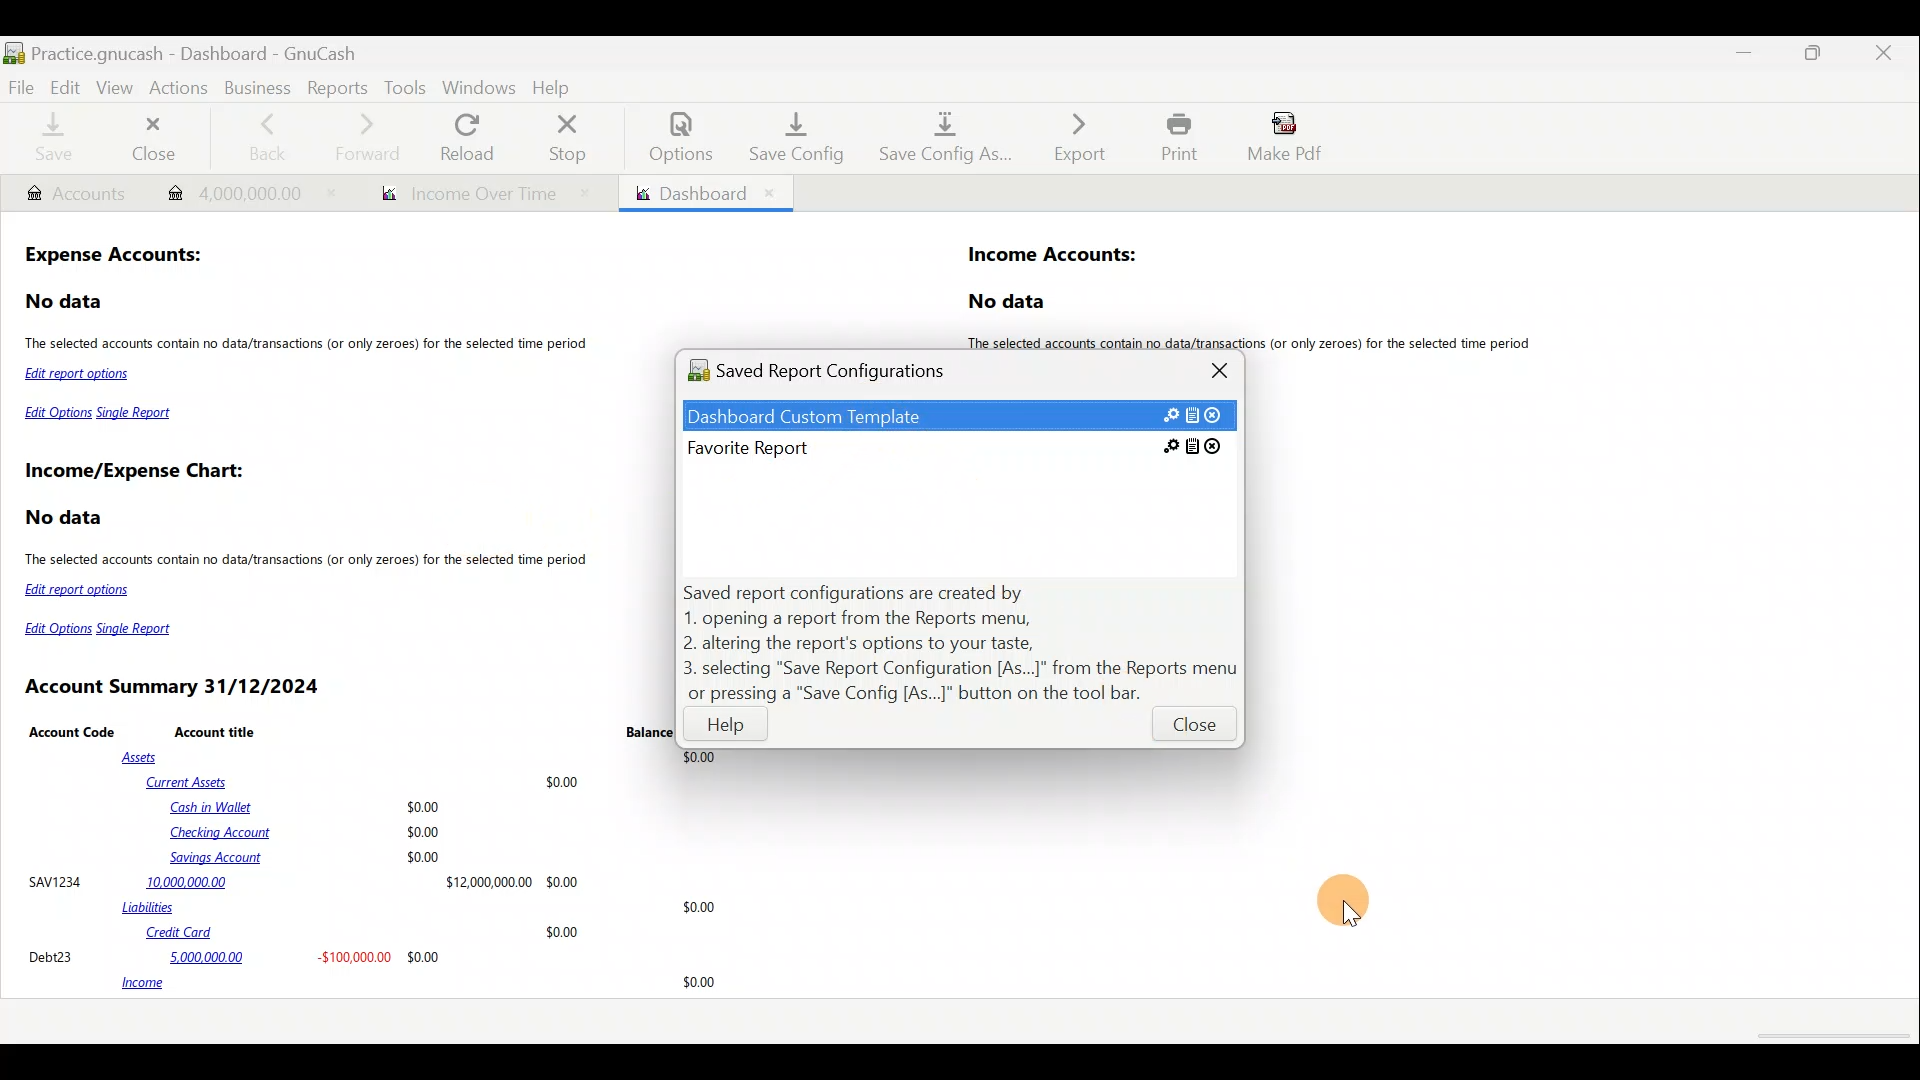  What do you see at coordinates (158, 138) in the screenshot?
I see `Close` at bounding box center [158, 138].